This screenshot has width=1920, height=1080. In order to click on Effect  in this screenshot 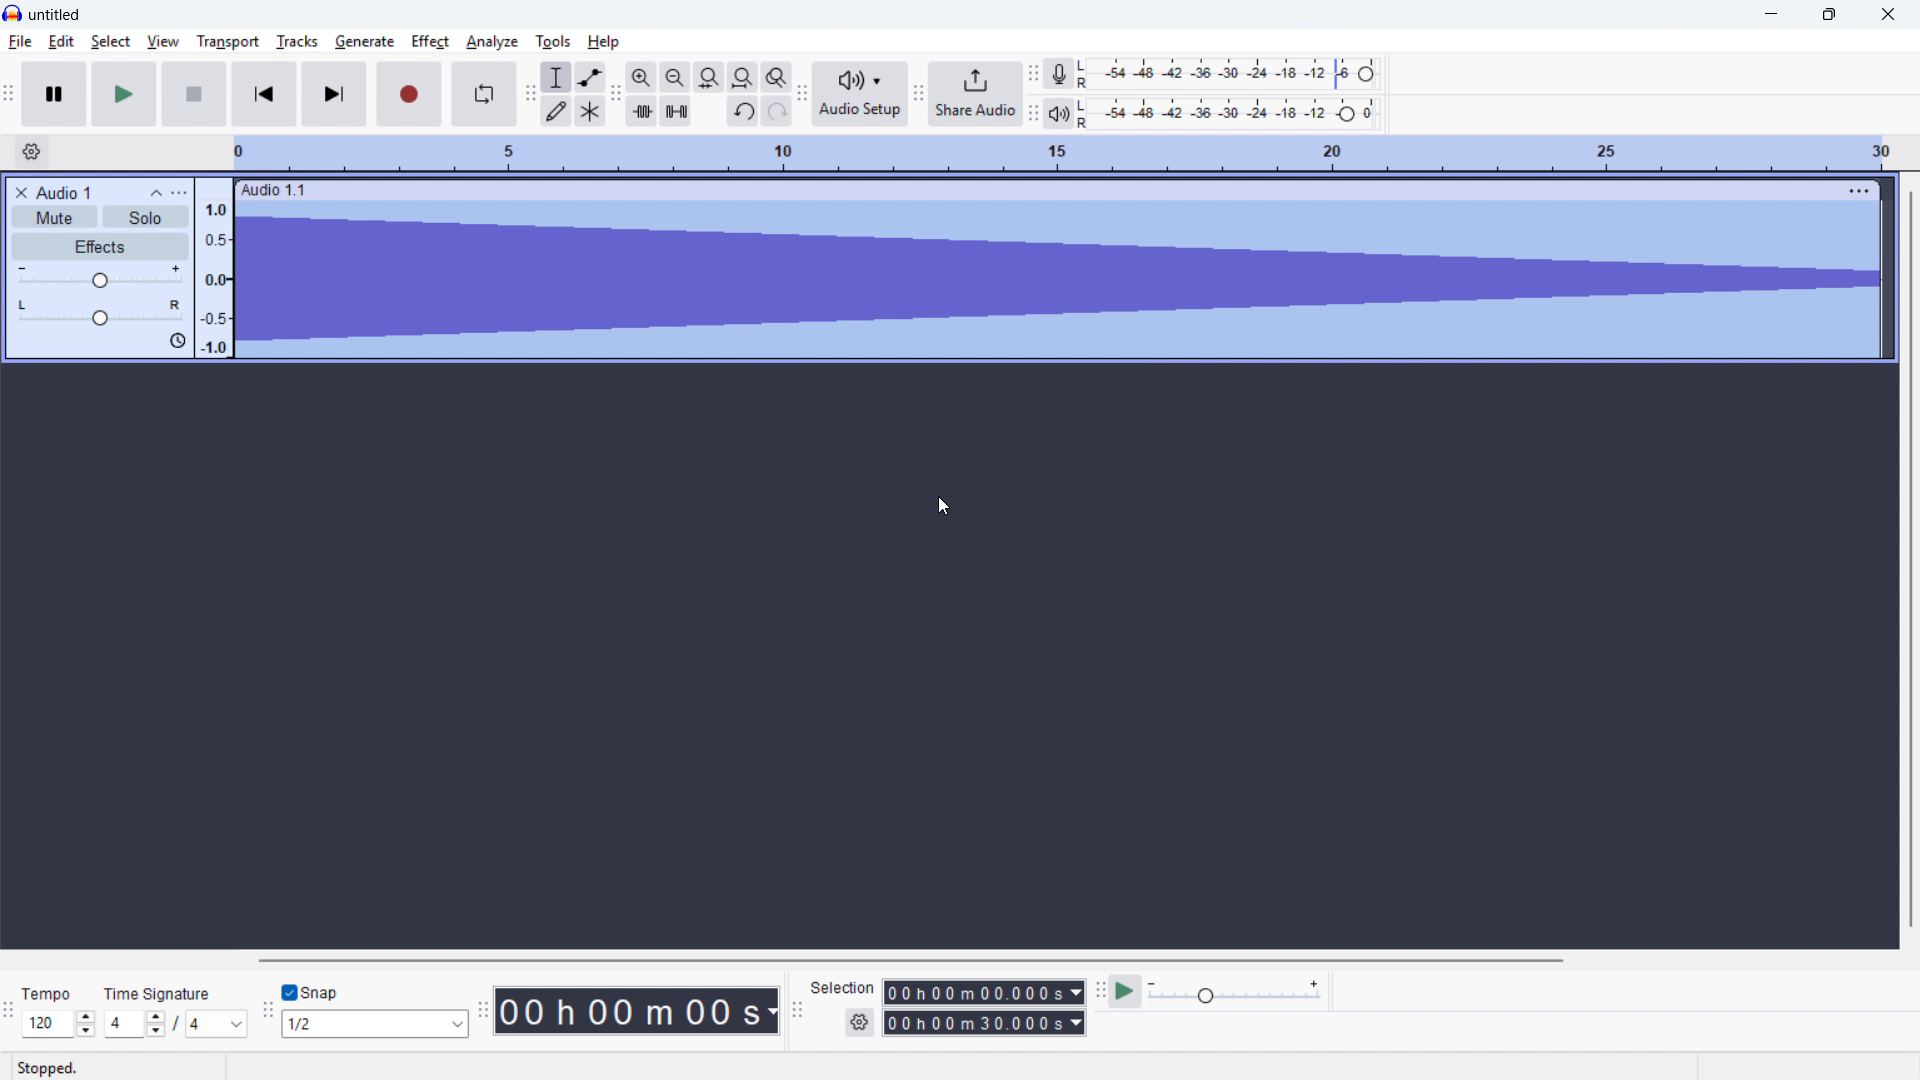, I will do `click(429, 41)`.